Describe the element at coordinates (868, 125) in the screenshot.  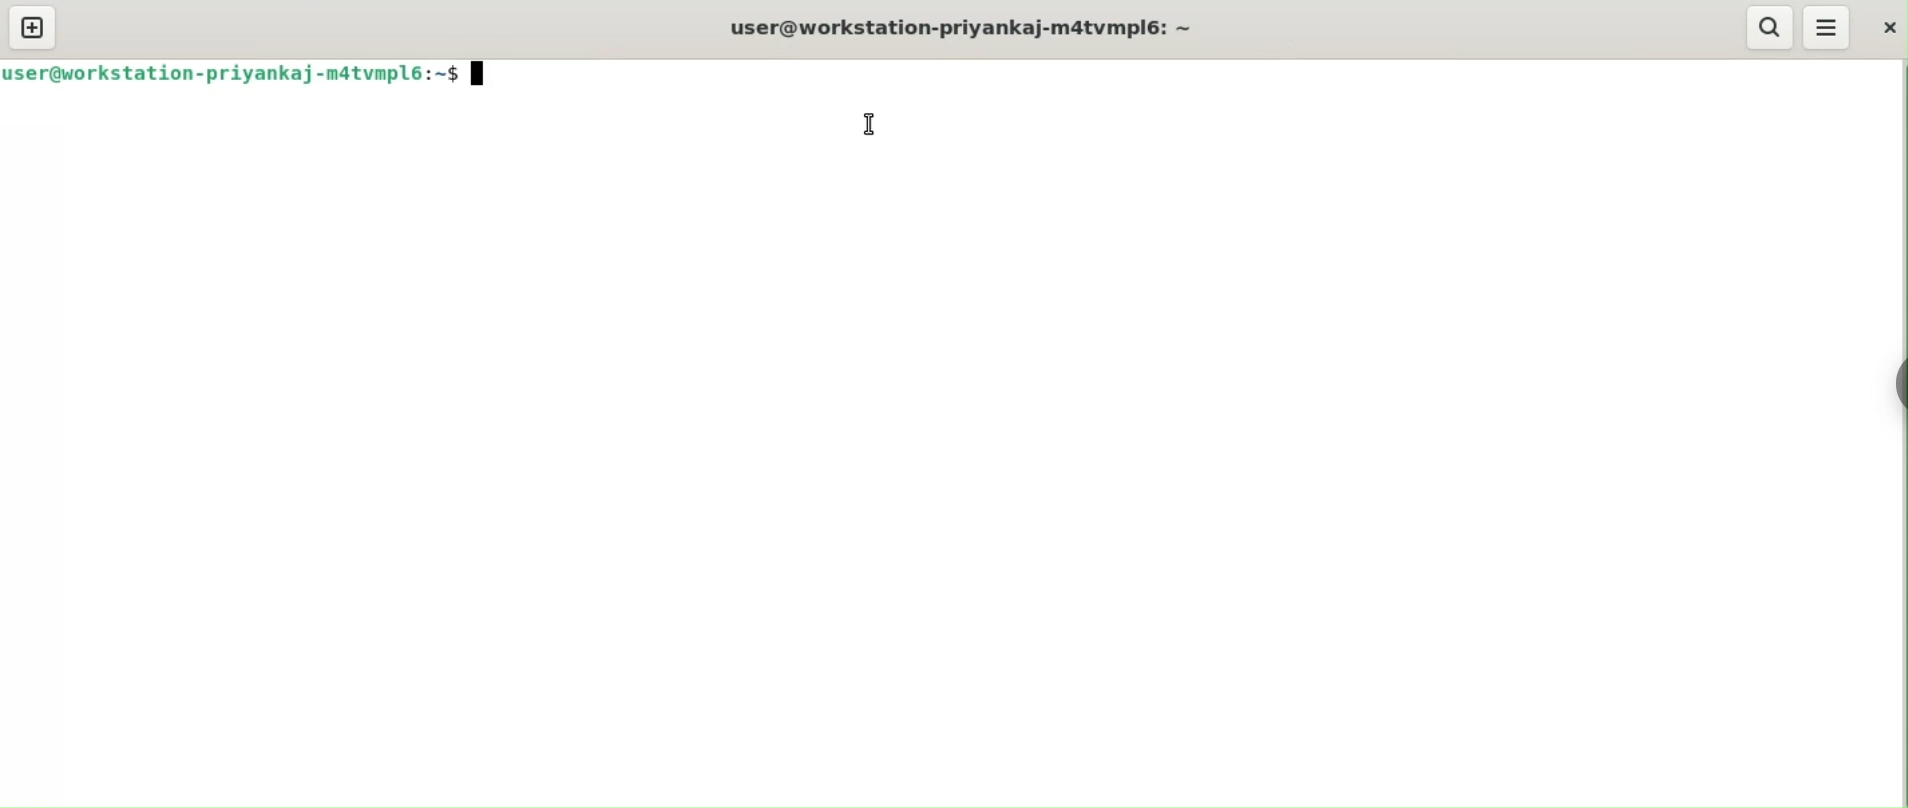
I see `cursor` at that location.